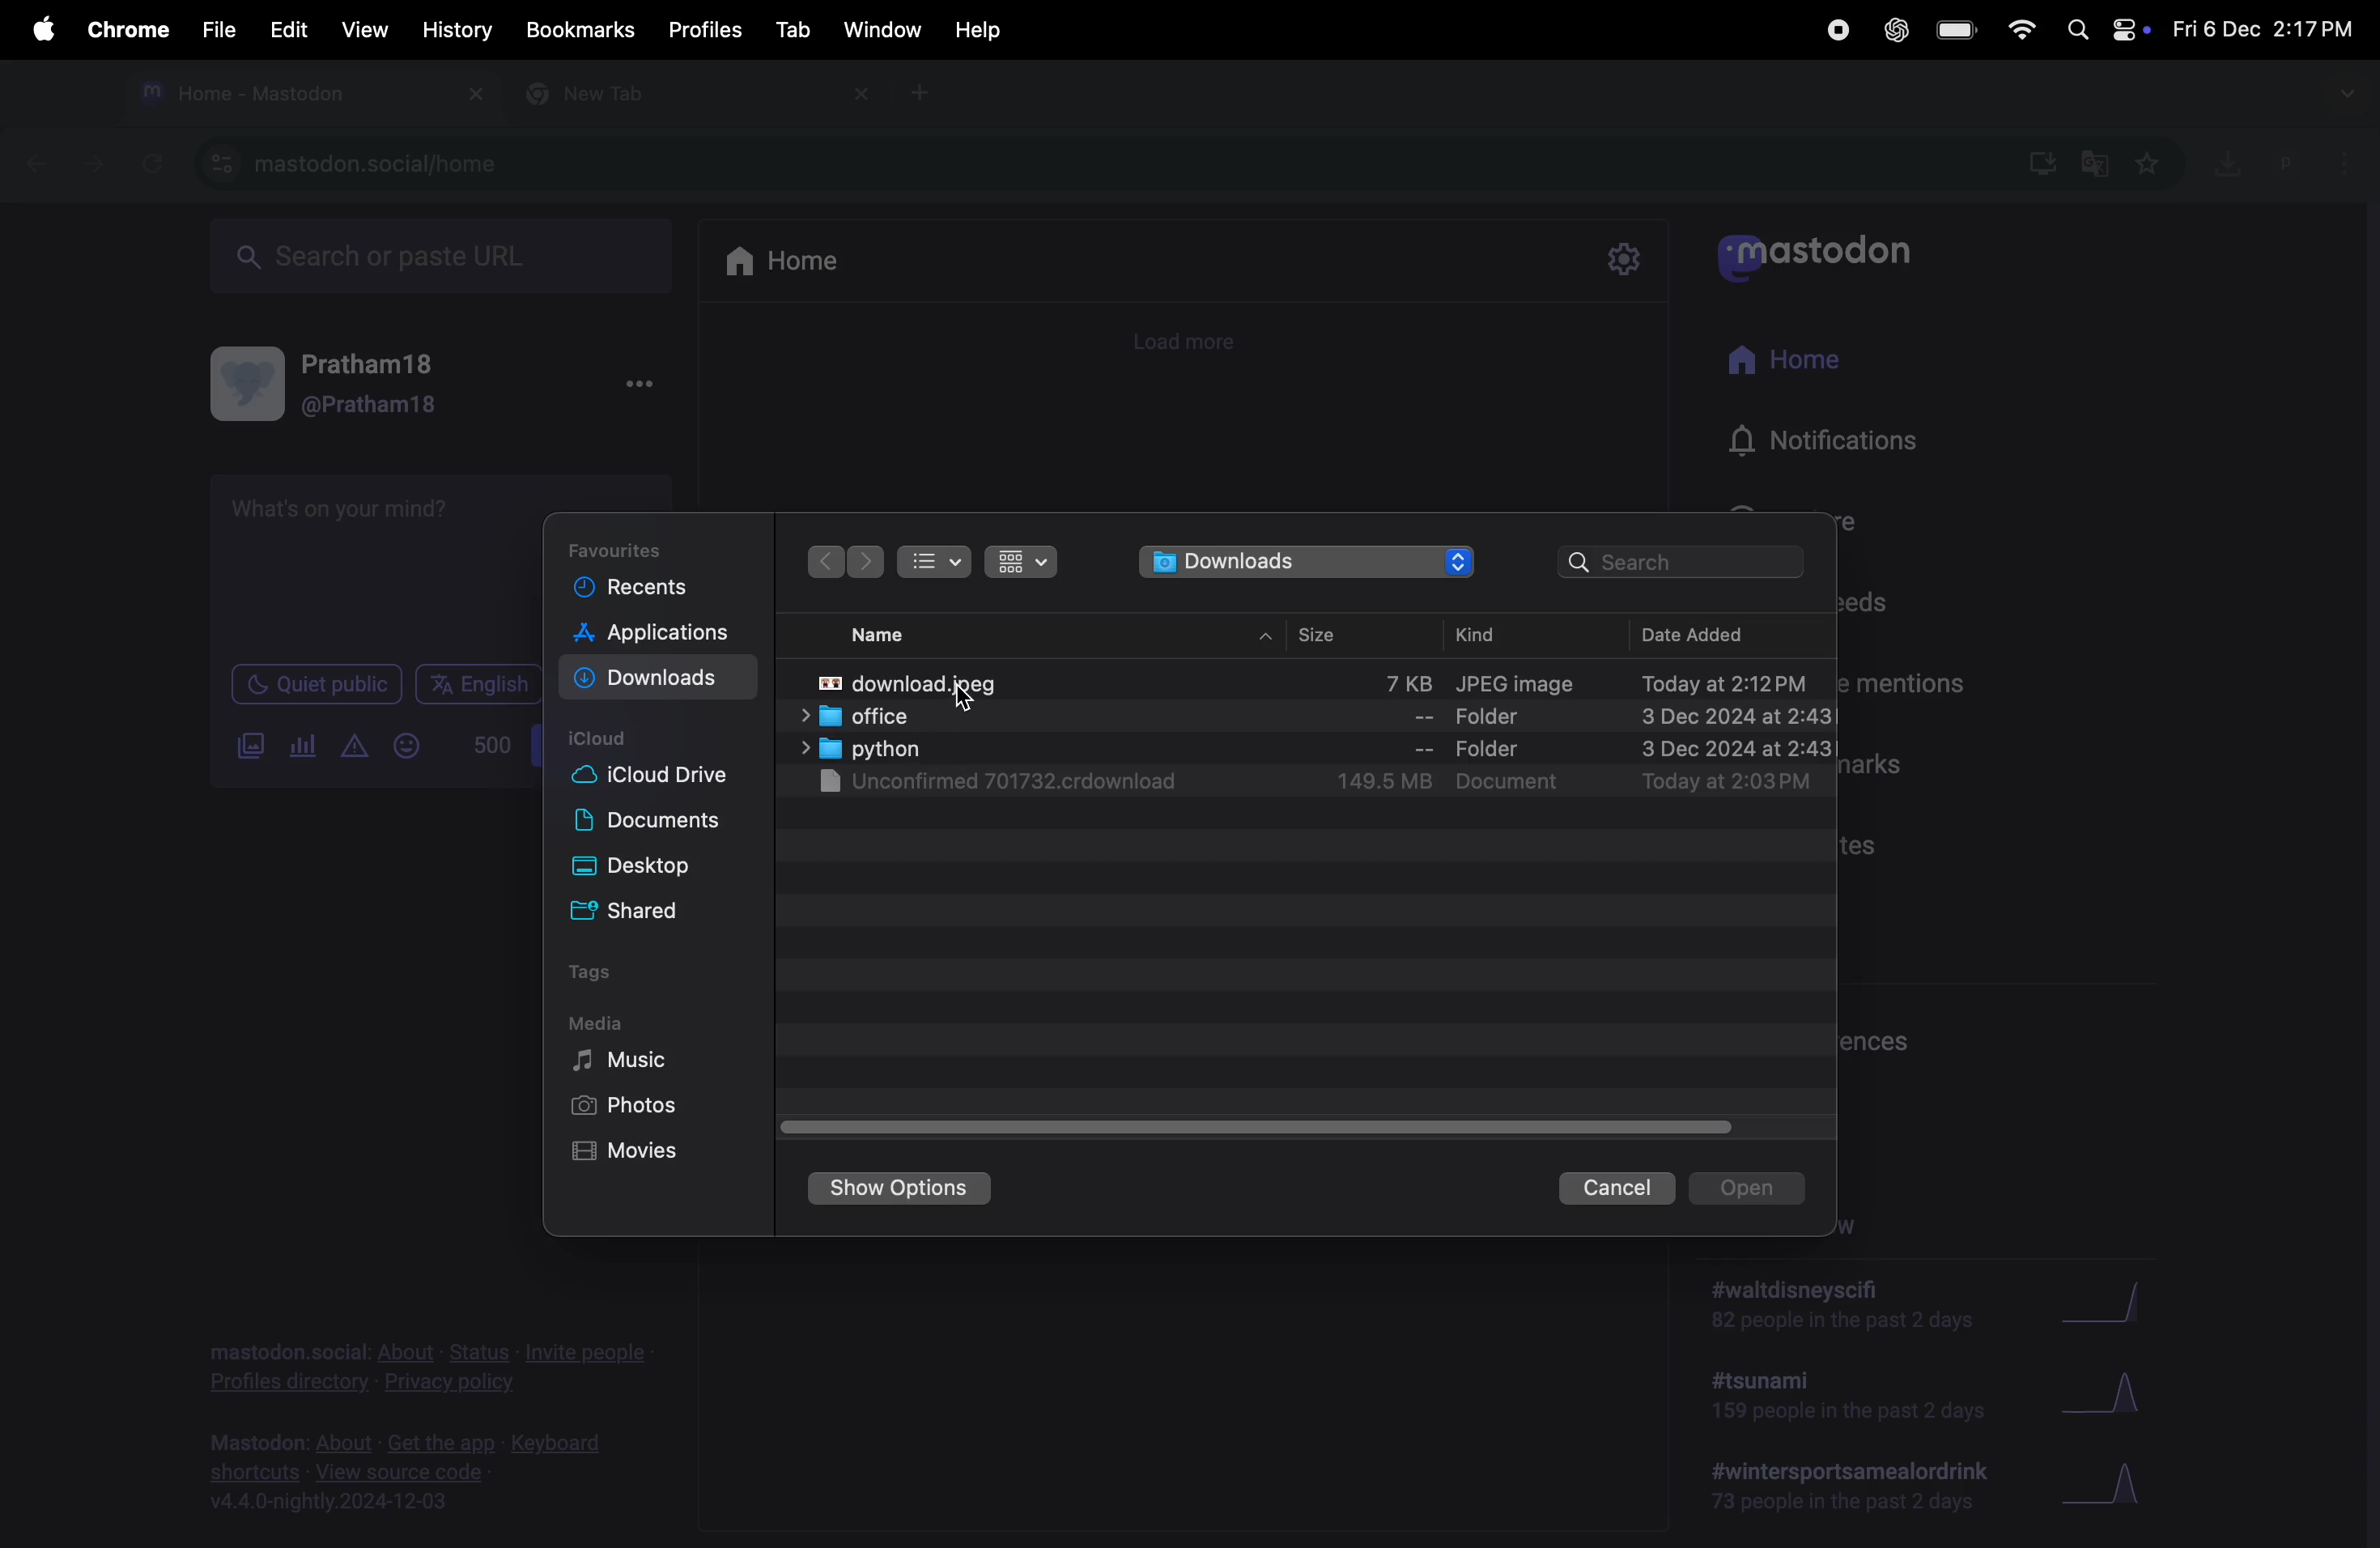  I want to click on home, so click(789, 262).